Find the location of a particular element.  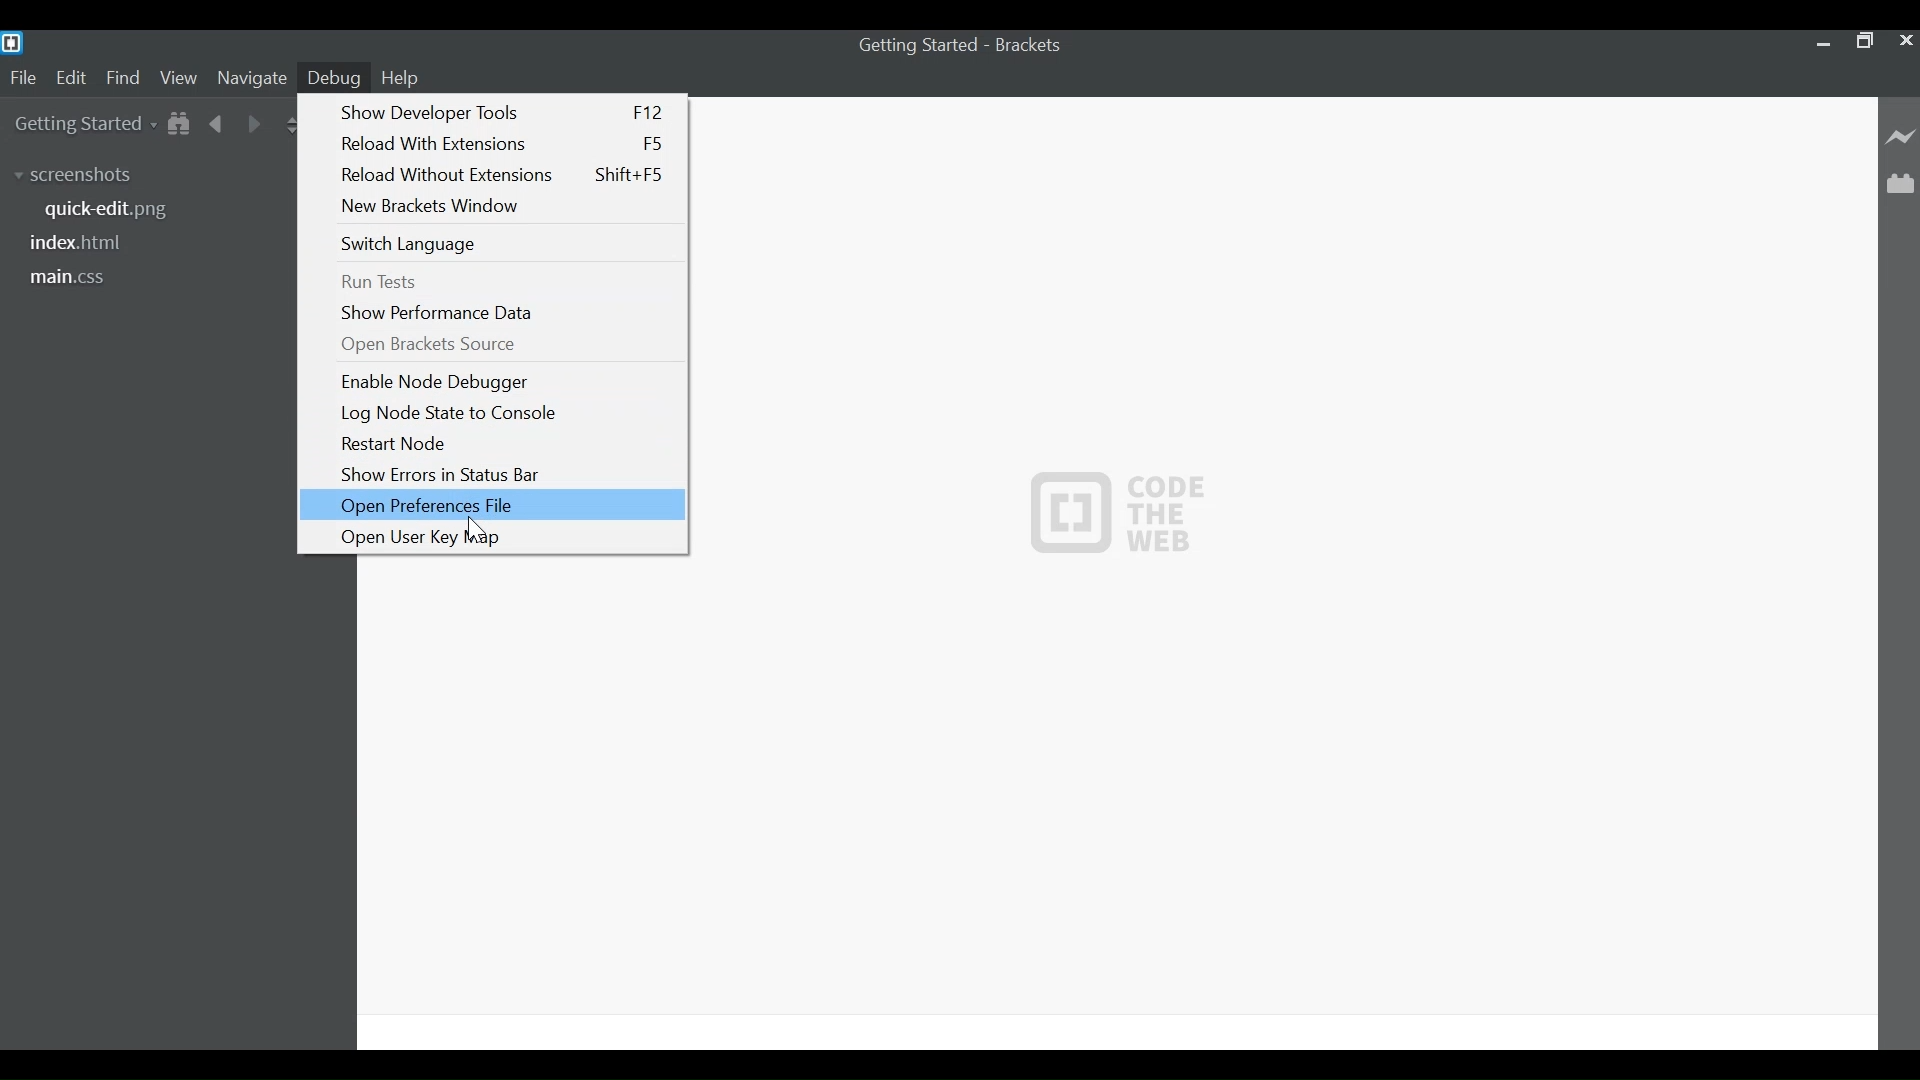

main.css is located at coordinates (65, 278).